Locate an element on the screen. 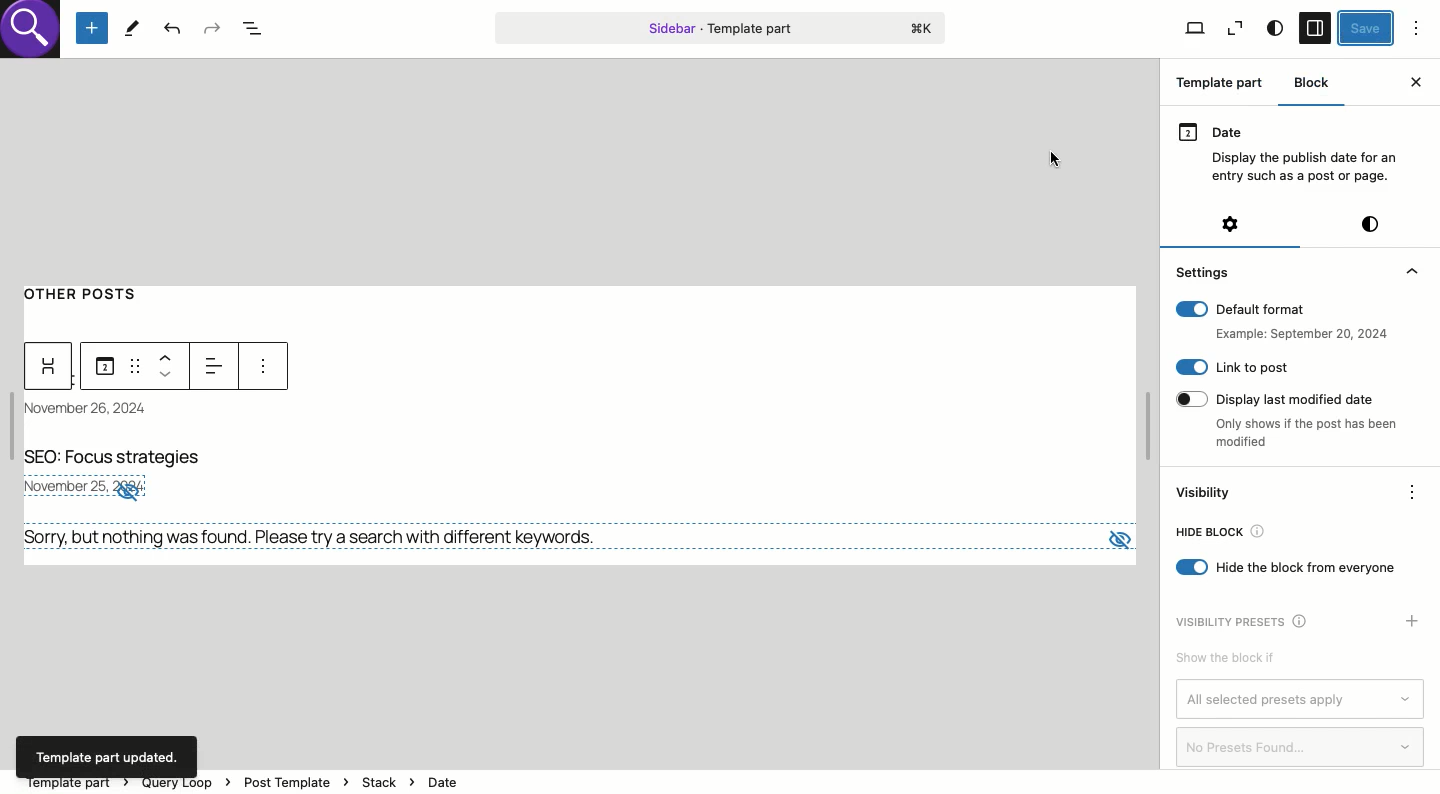 The image size is (1440, 794). Template part is located at coordinates (1224, 85).